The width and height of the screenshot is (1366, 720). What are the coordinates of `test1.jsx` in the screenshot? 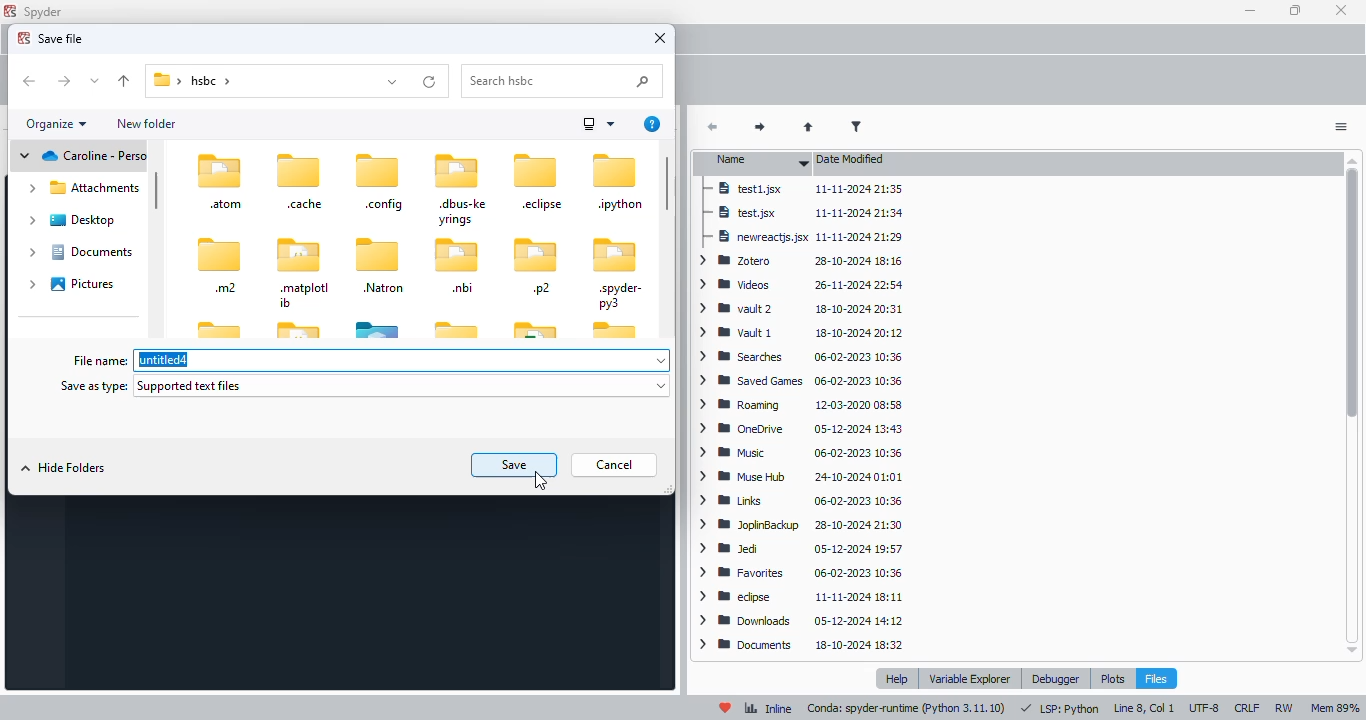 It's located at (742, 190).